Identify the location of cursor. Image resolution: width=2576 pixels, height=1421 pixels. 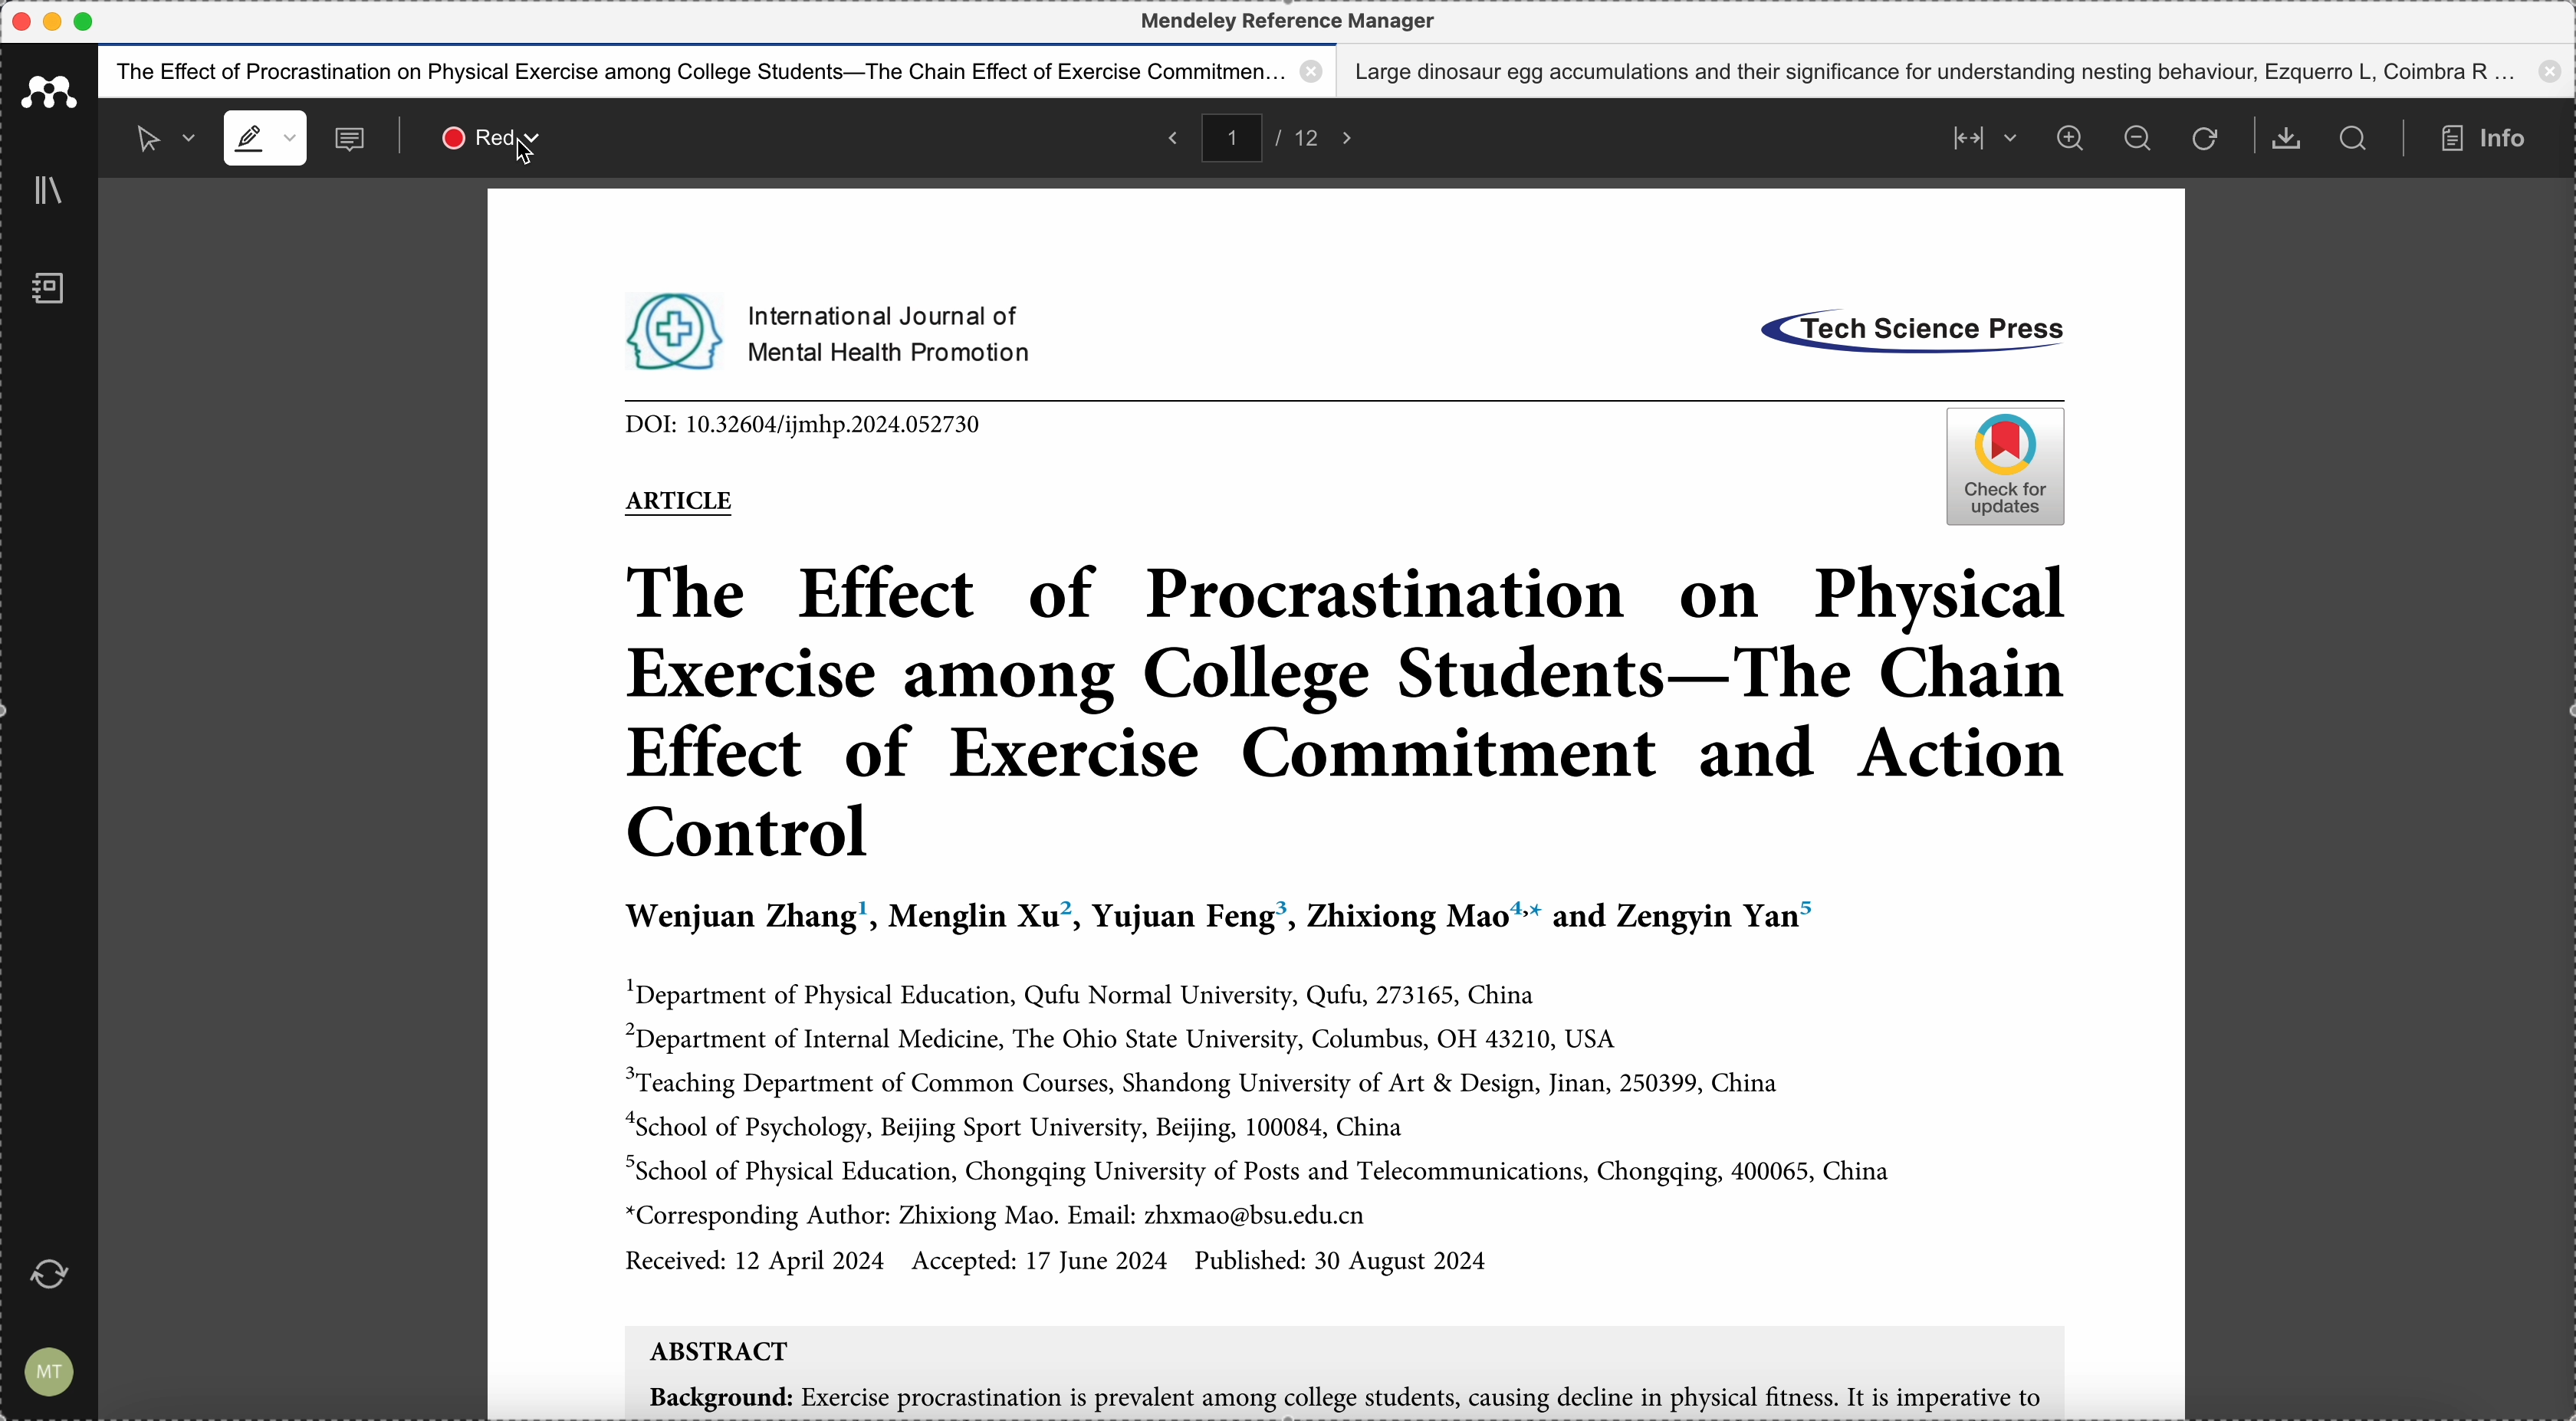
(531, 151).